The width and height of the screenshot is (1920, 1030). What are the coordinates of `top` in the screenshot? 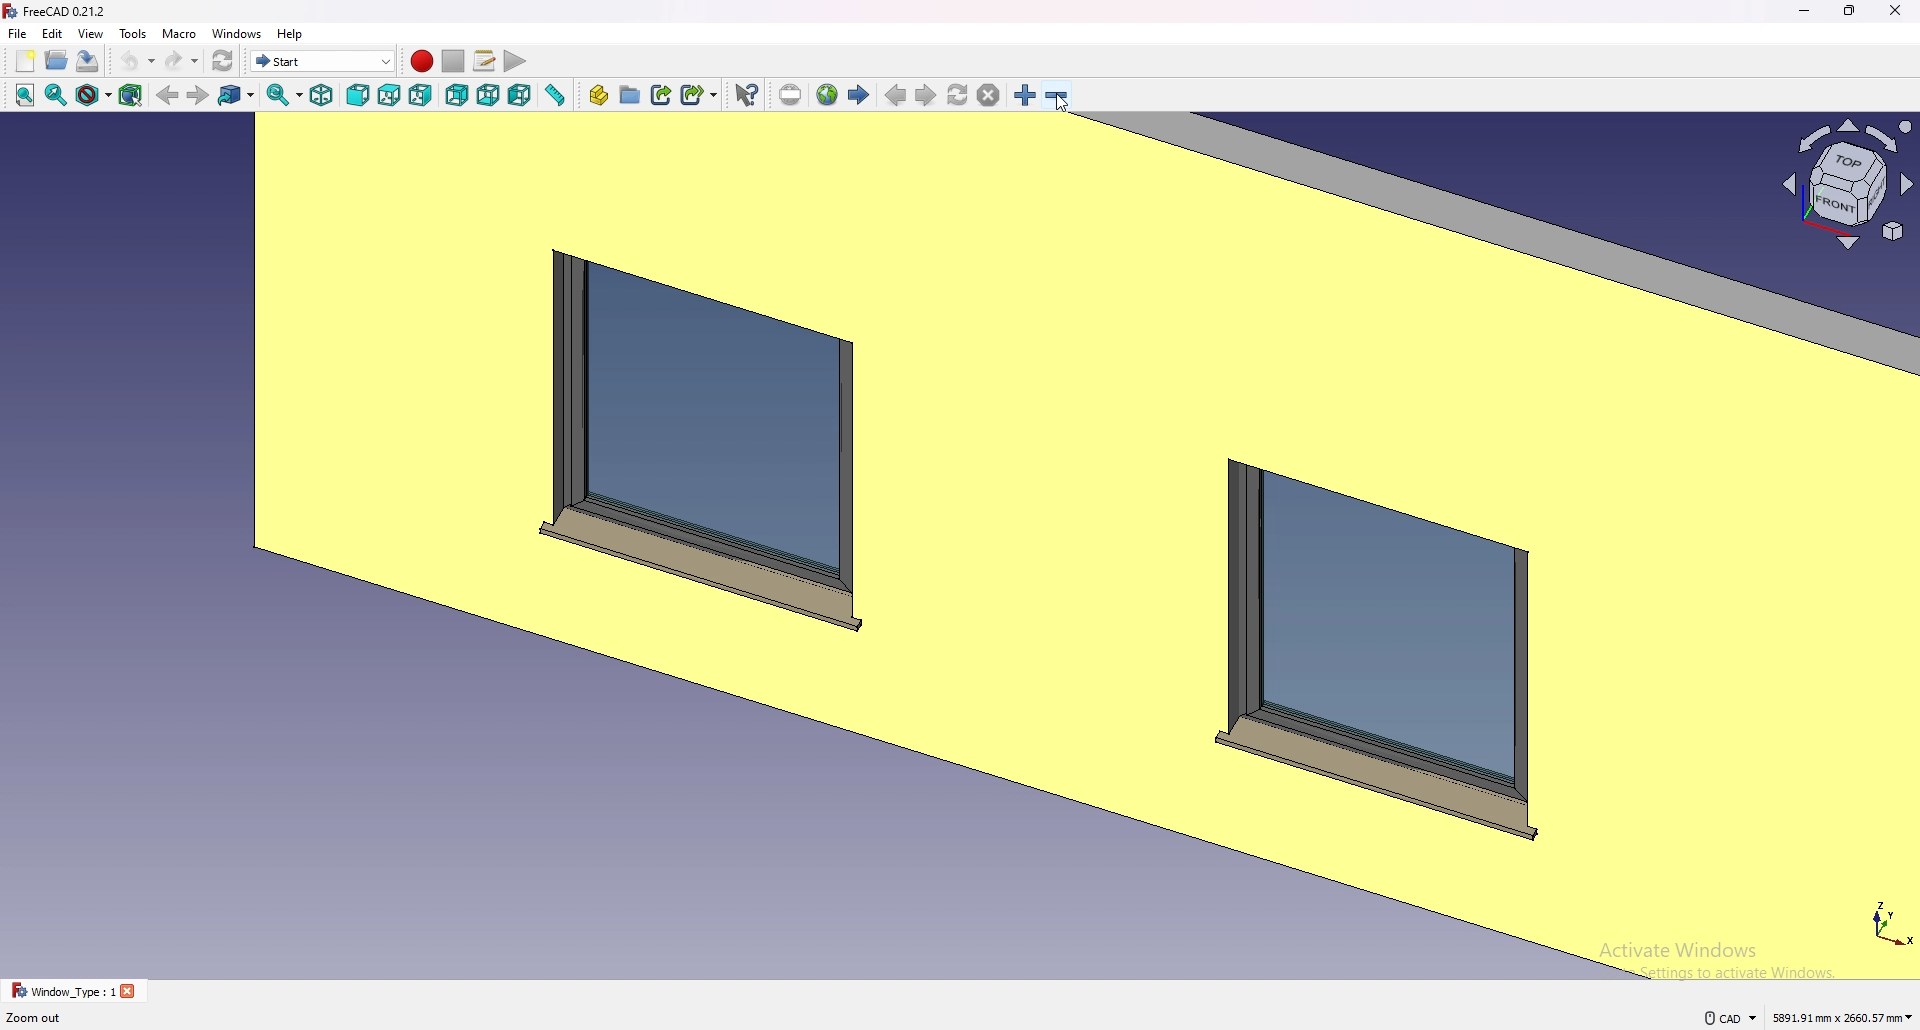 It's located at (390, 95).